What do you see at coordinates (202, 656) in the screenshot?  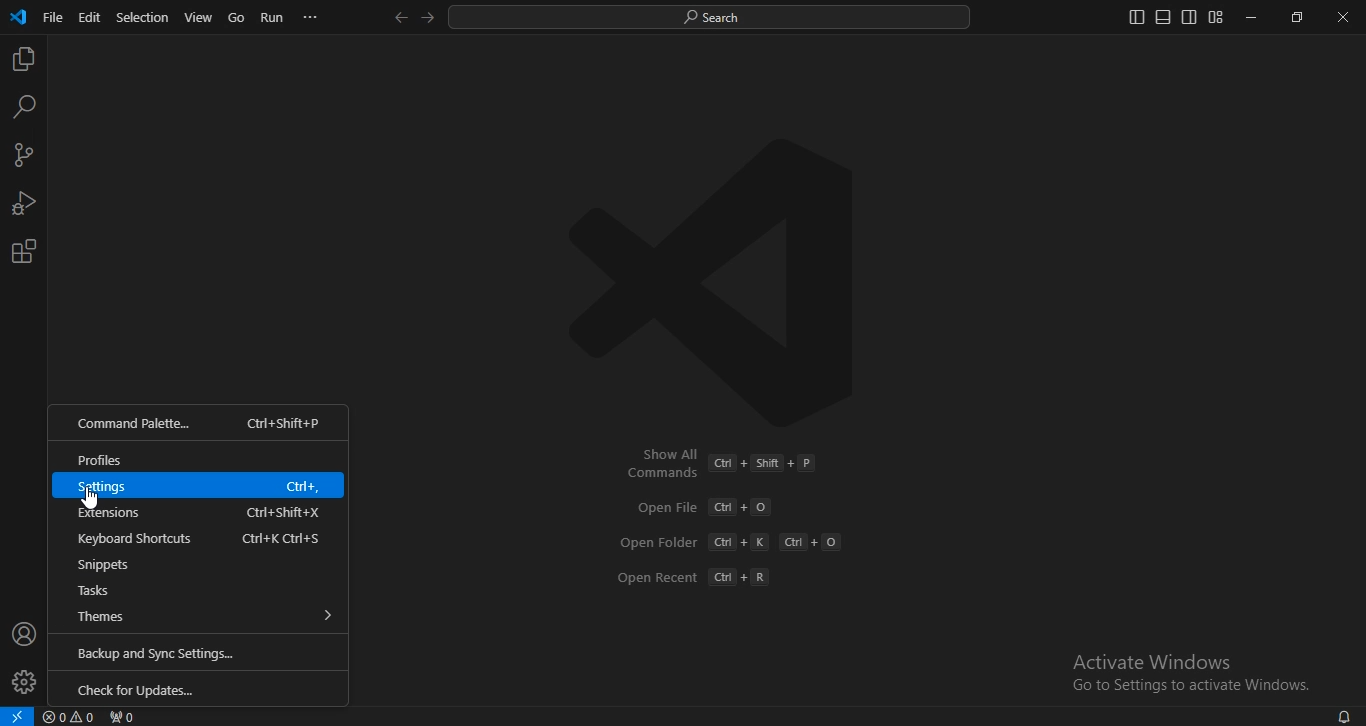 I see `backup and sync settings` at bounding box center [202, 656].